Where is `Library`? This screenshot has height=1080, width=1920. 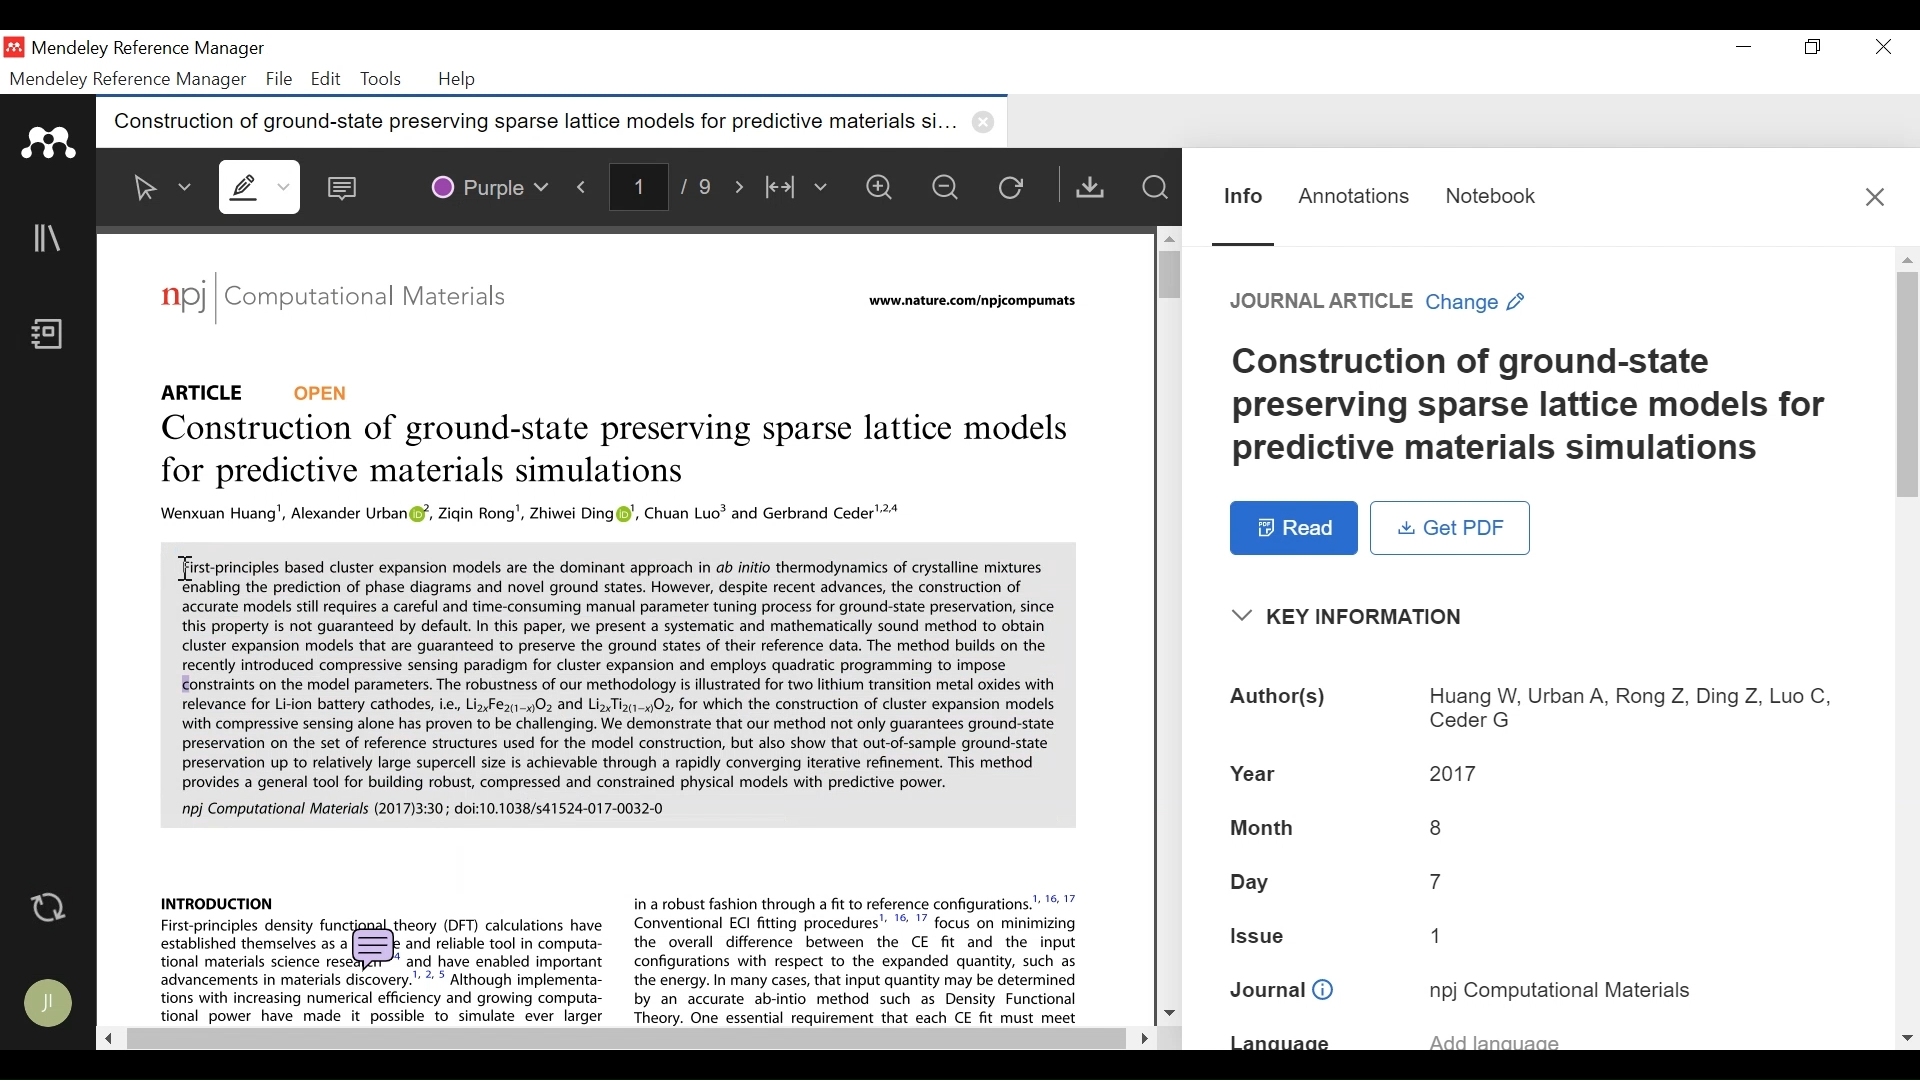 Library is located at coordinates (49, 238).